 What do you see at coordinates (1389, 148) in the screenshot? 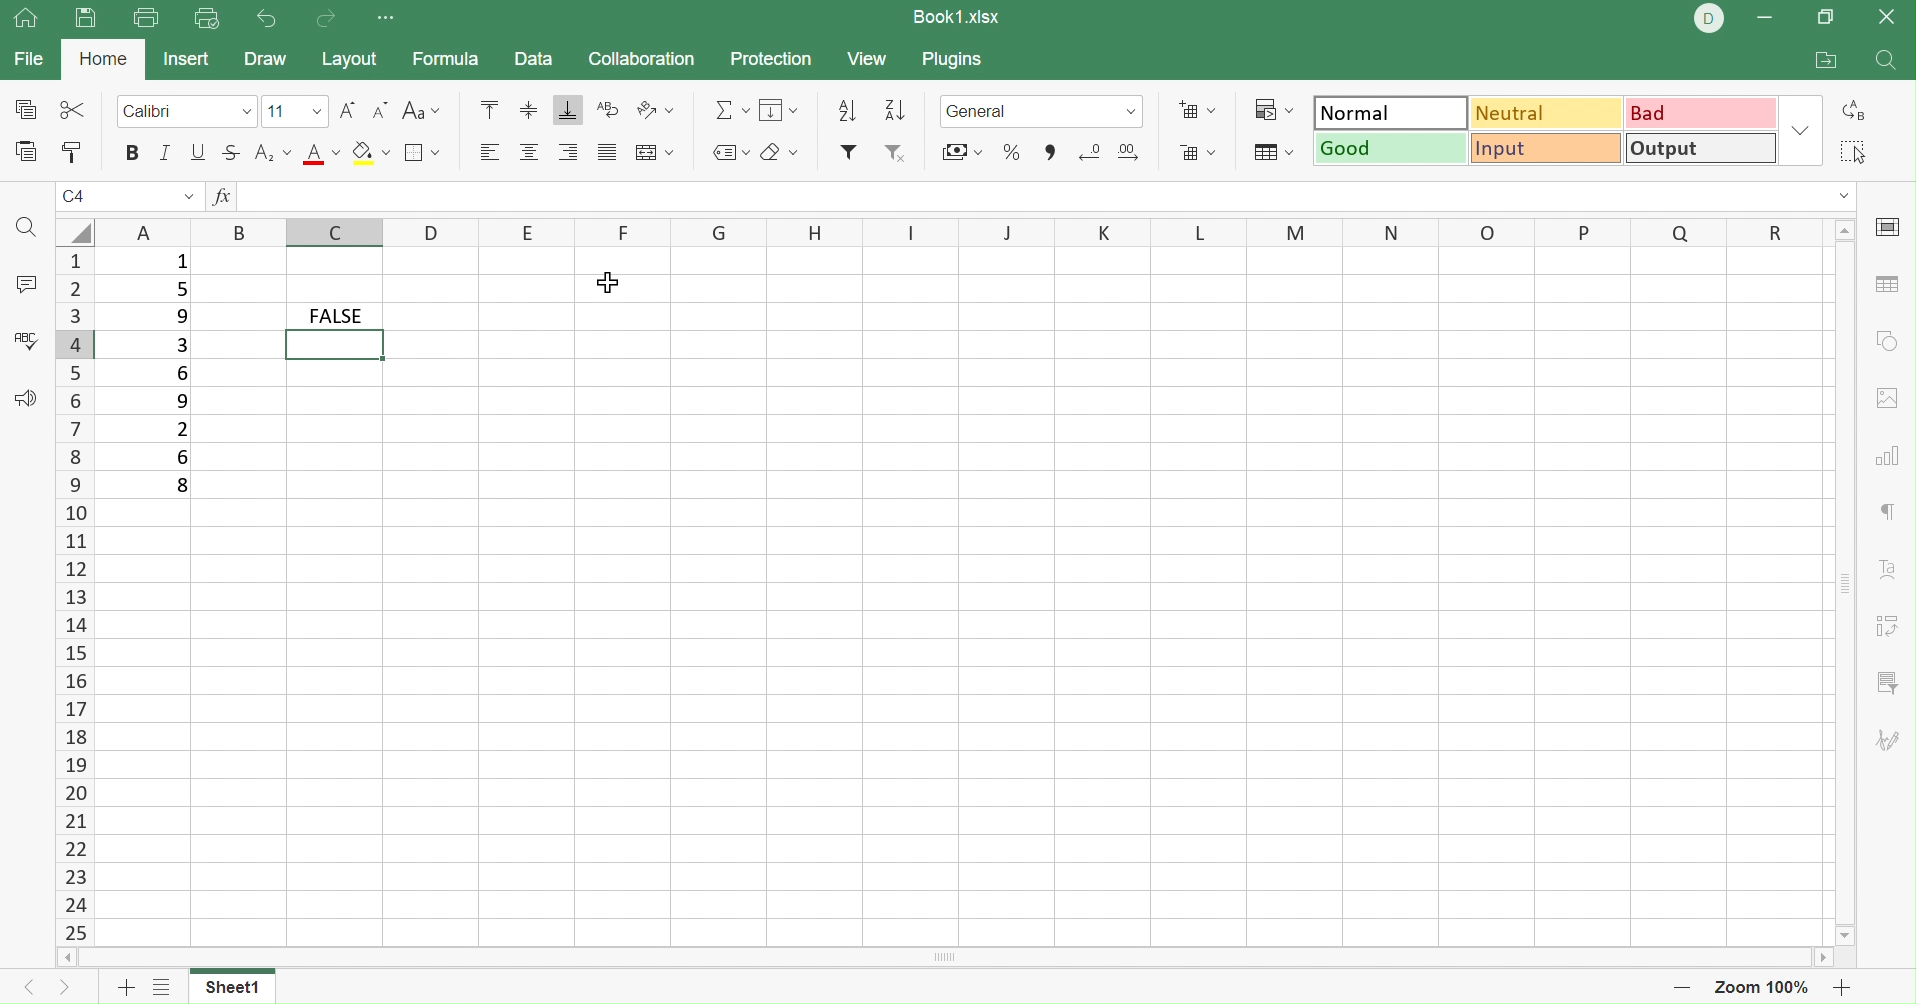
I see `Good` at bounding box center [1389, 148].